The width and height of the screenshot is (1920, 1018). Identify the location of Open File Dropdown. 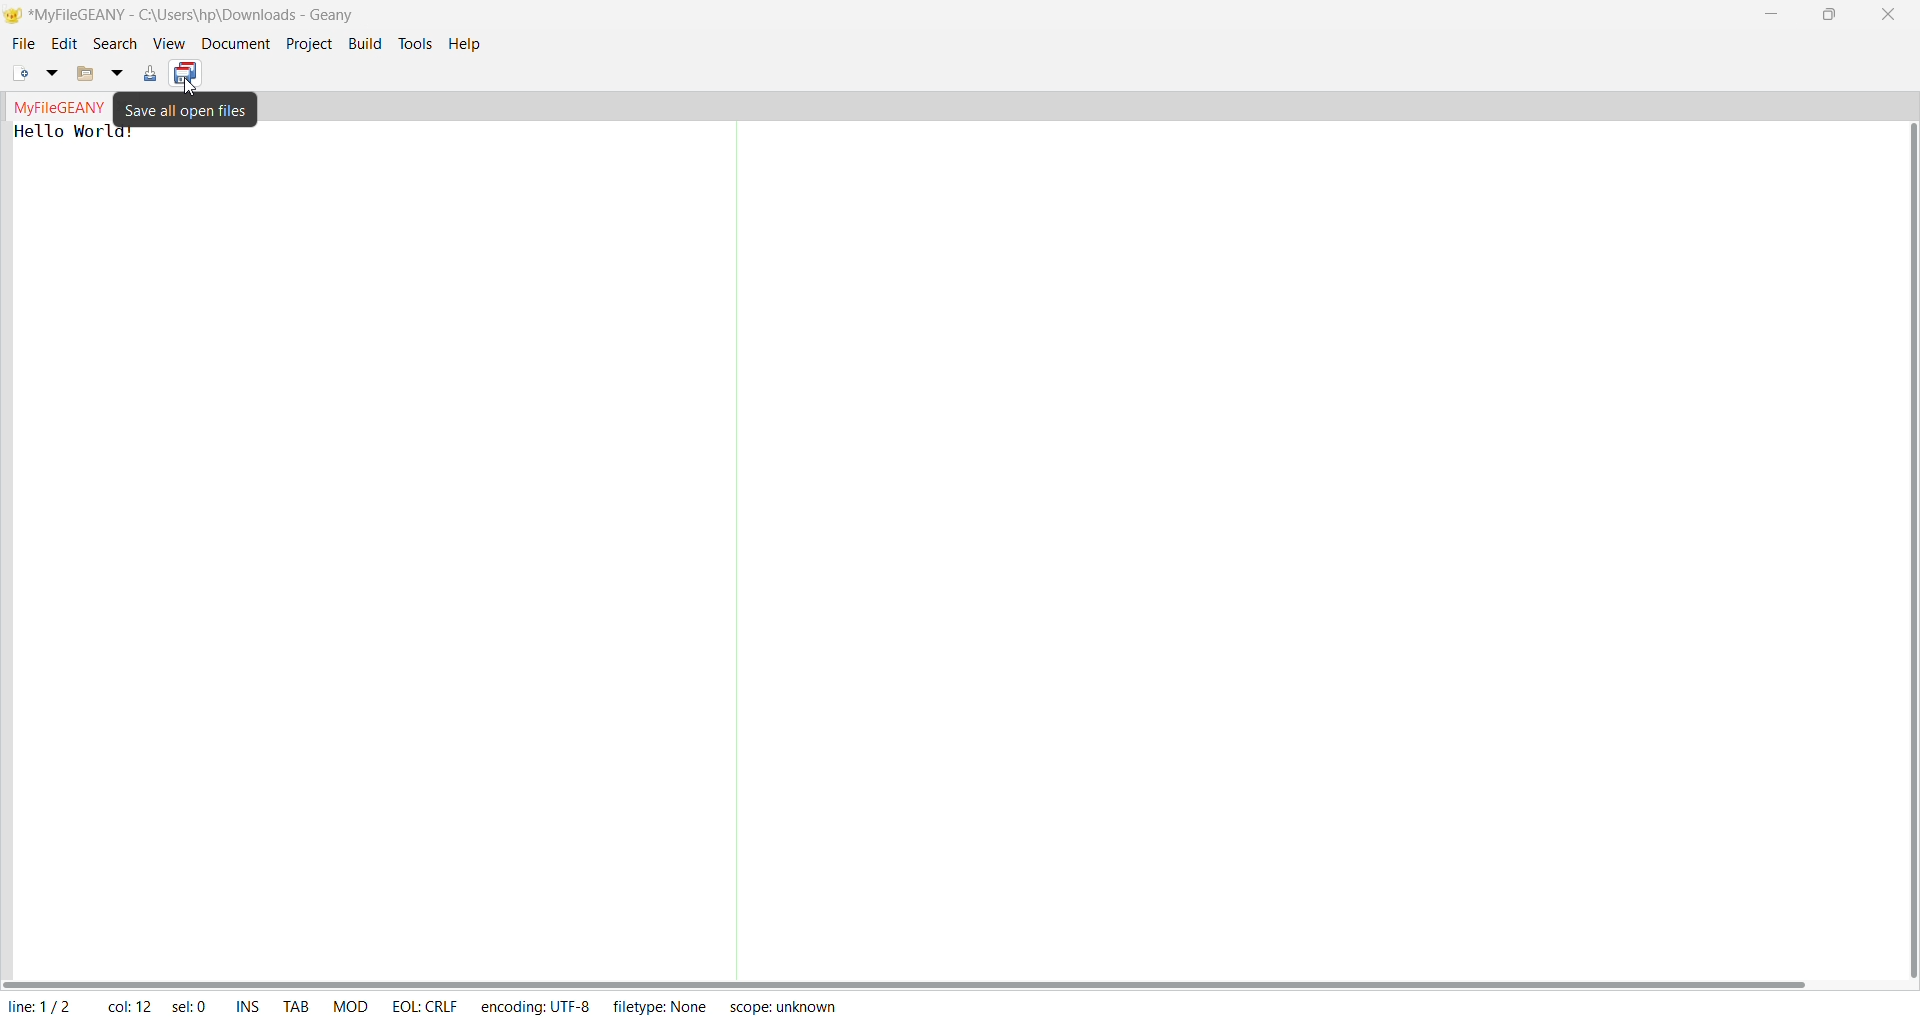
(118, 74).